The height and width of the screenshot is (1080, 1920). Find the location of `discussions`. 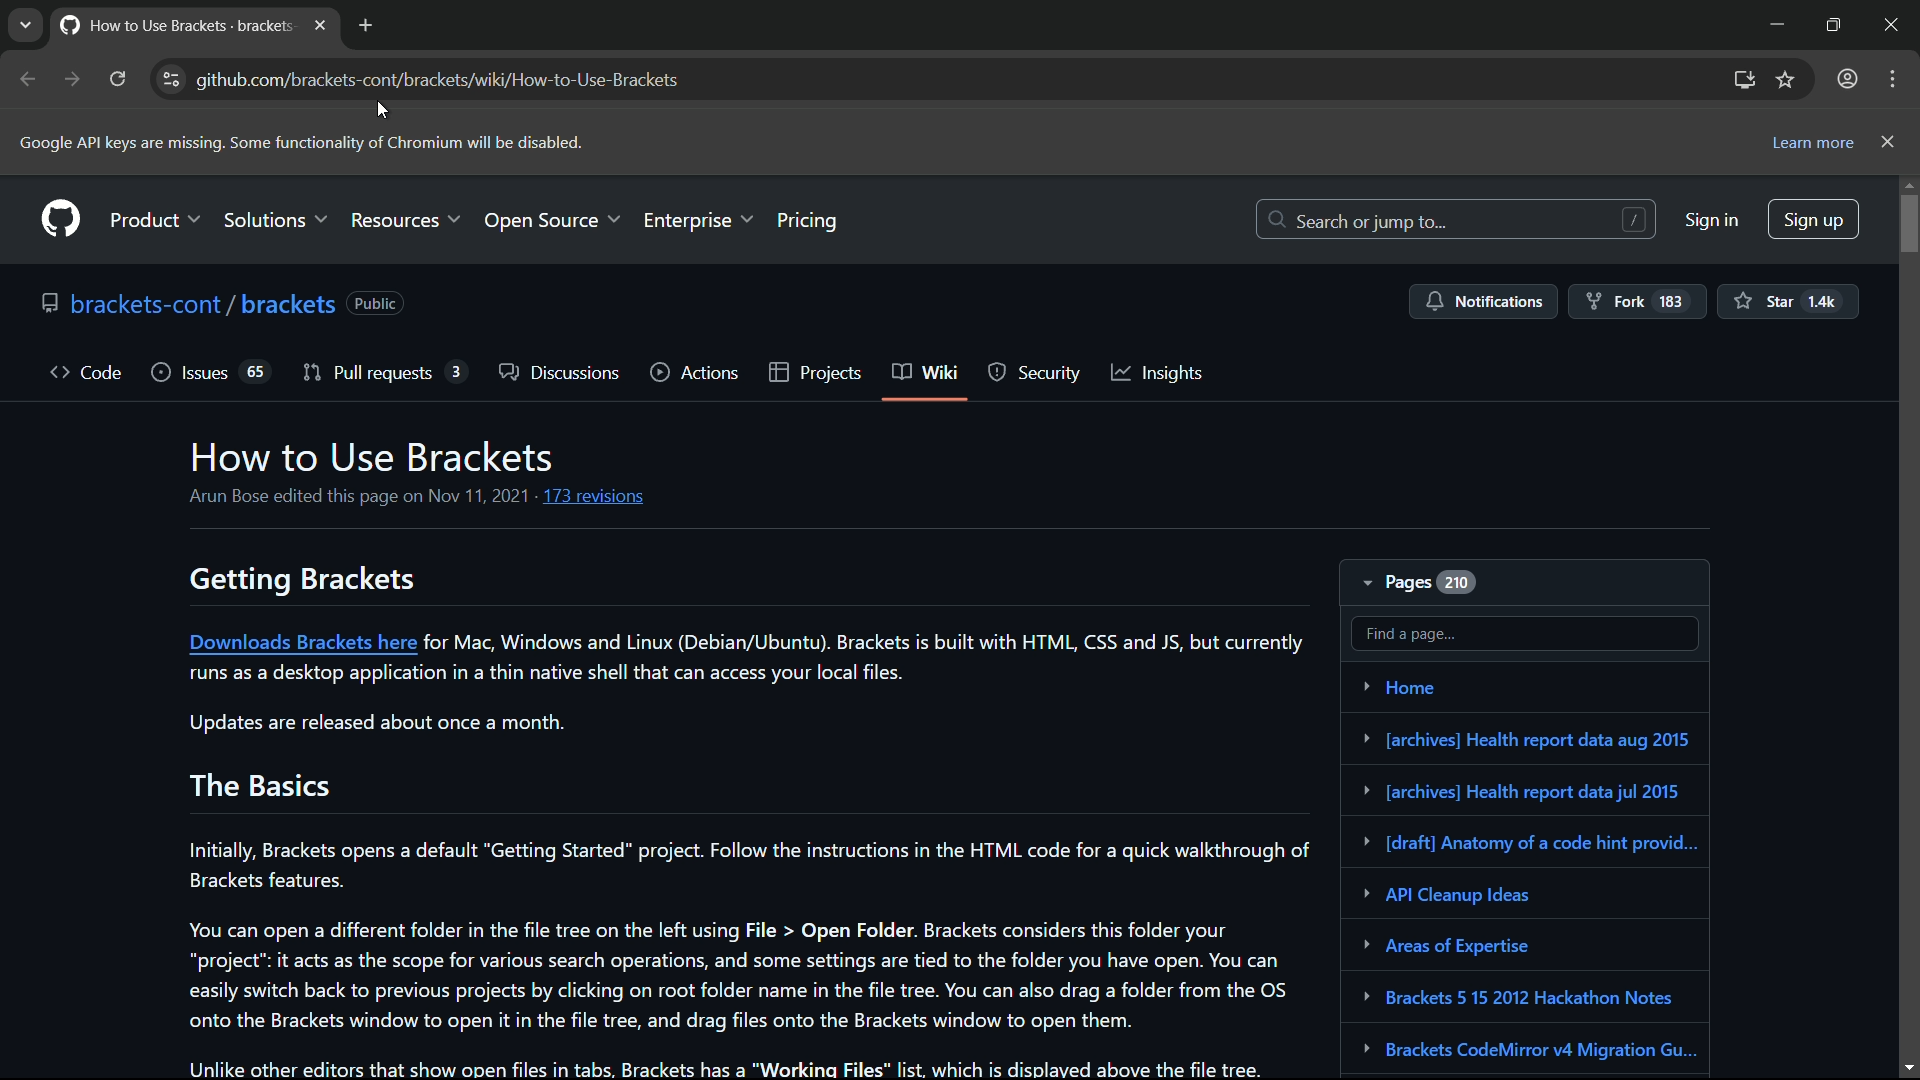

discussions is located at coordinates (556, 372).